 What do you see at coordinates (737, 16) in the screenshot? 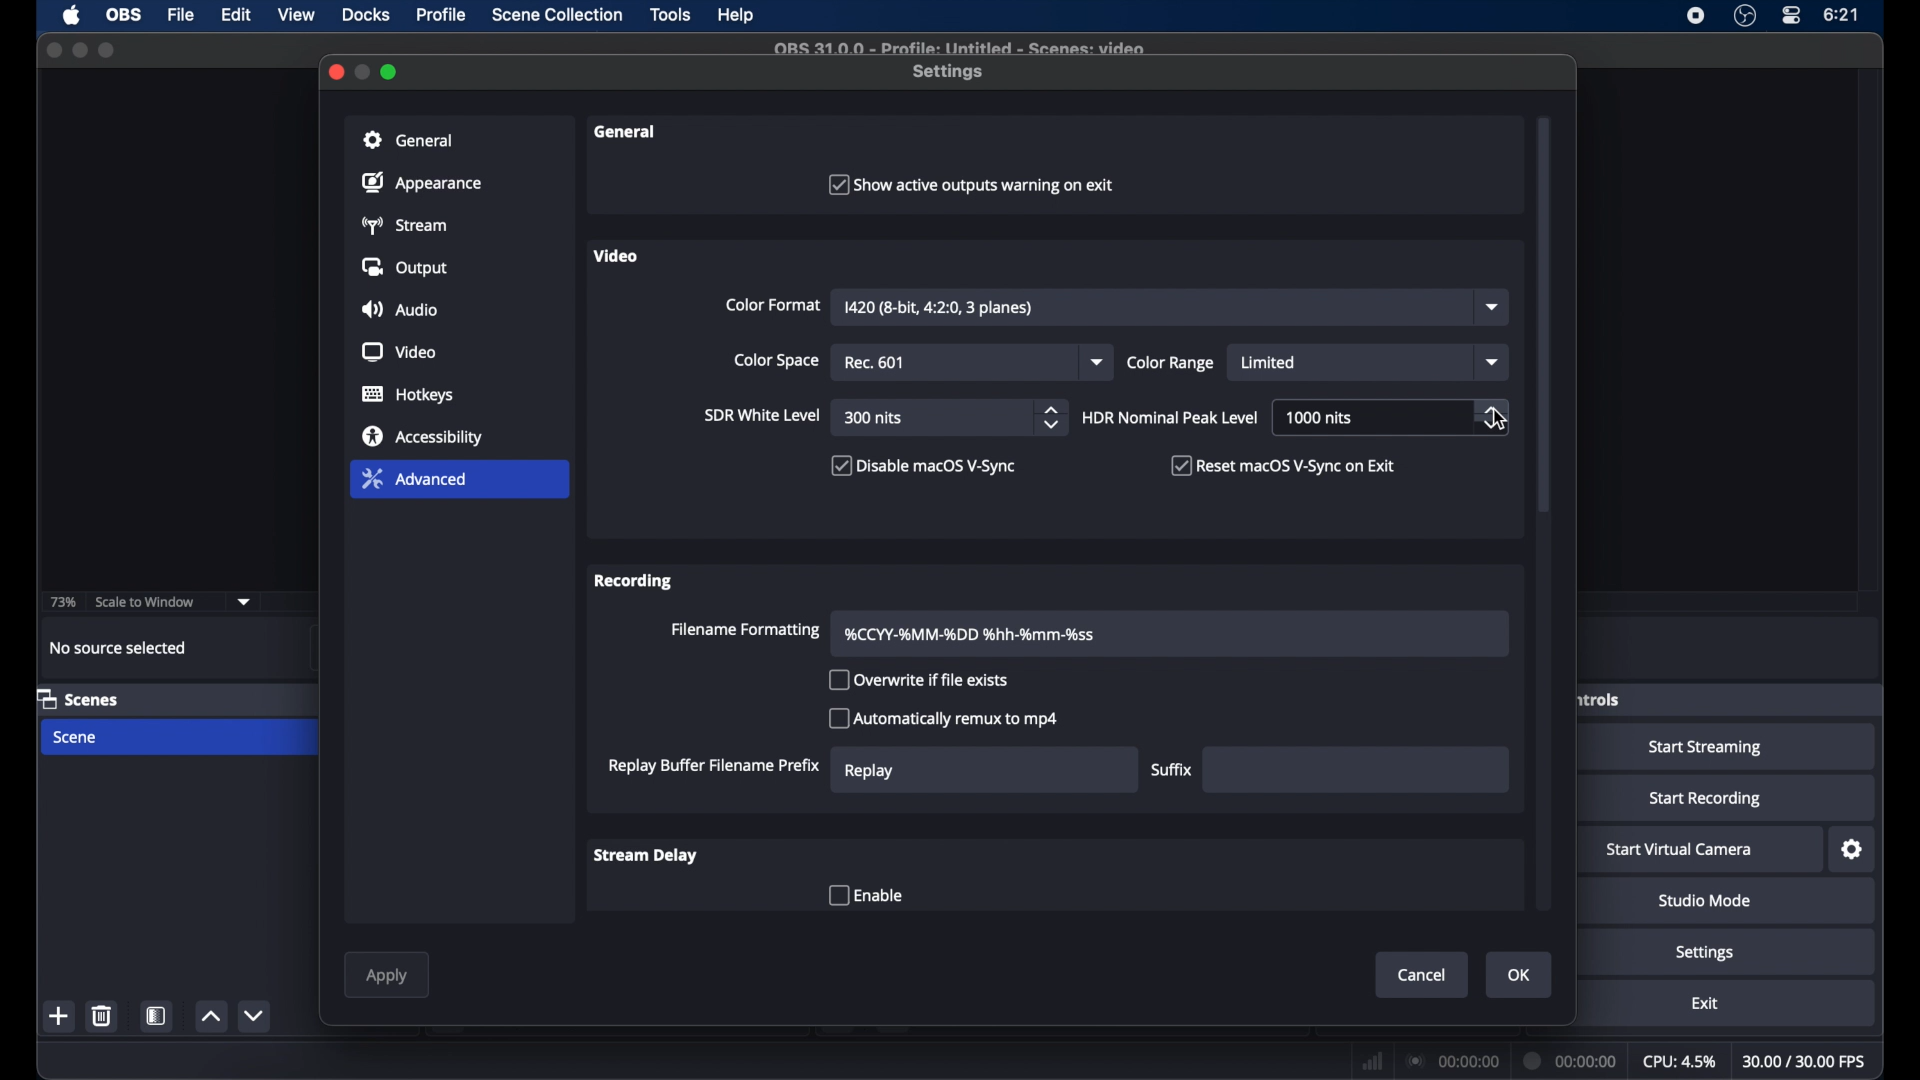
I see `help` at bounding box center [737, 16].